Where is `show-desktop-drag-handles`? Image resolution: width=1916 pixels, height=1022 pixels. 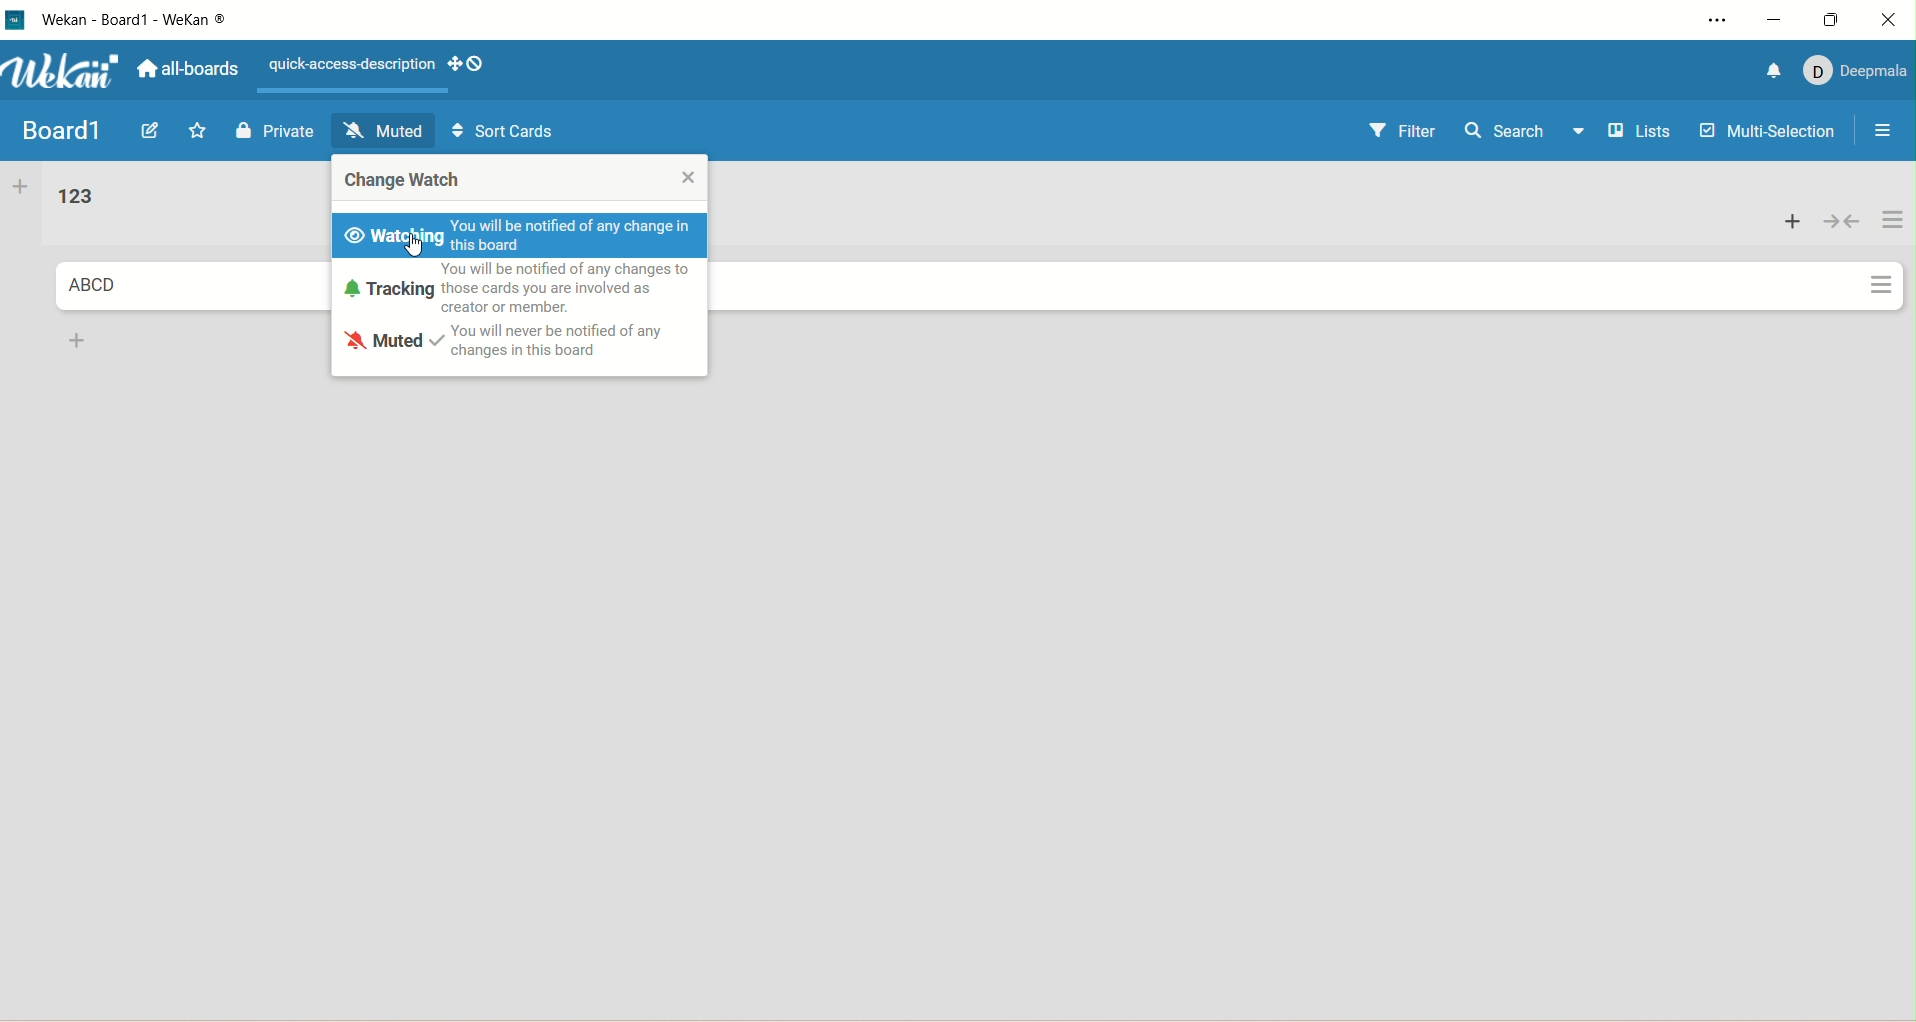 show-desktop-drag-handles is located at coordinates (465, 66).